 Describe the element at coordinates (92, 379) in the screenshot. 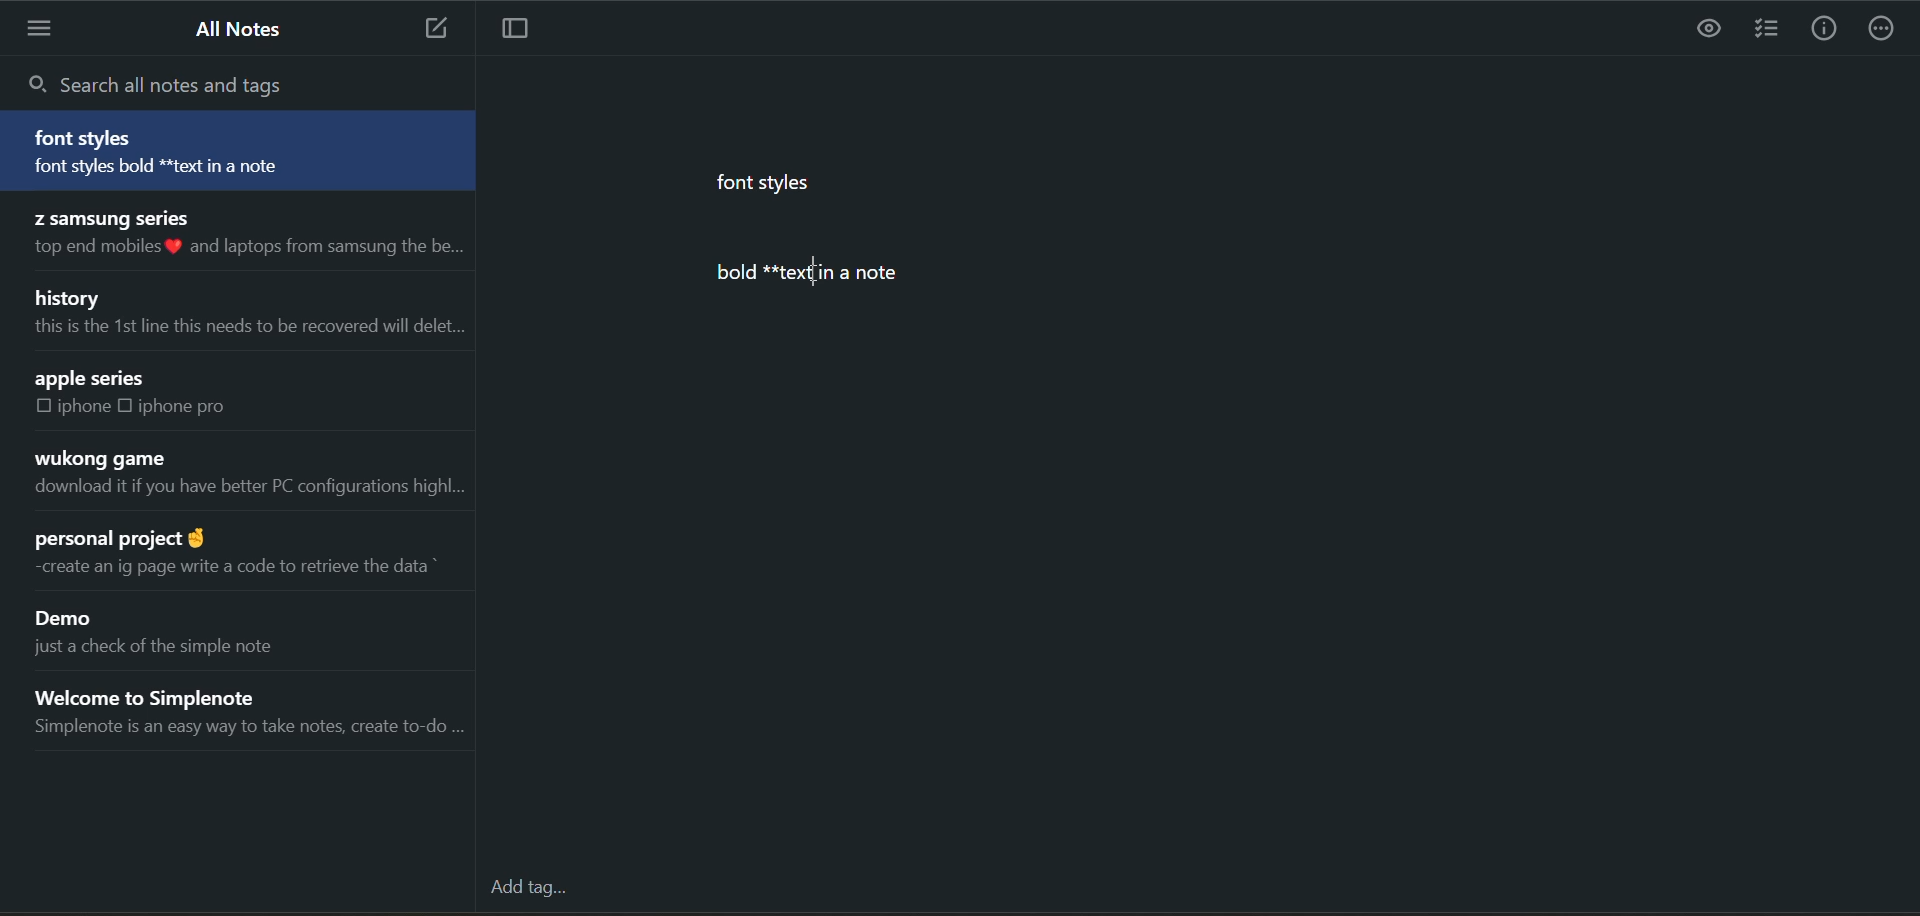

I see `apple series` at that location.